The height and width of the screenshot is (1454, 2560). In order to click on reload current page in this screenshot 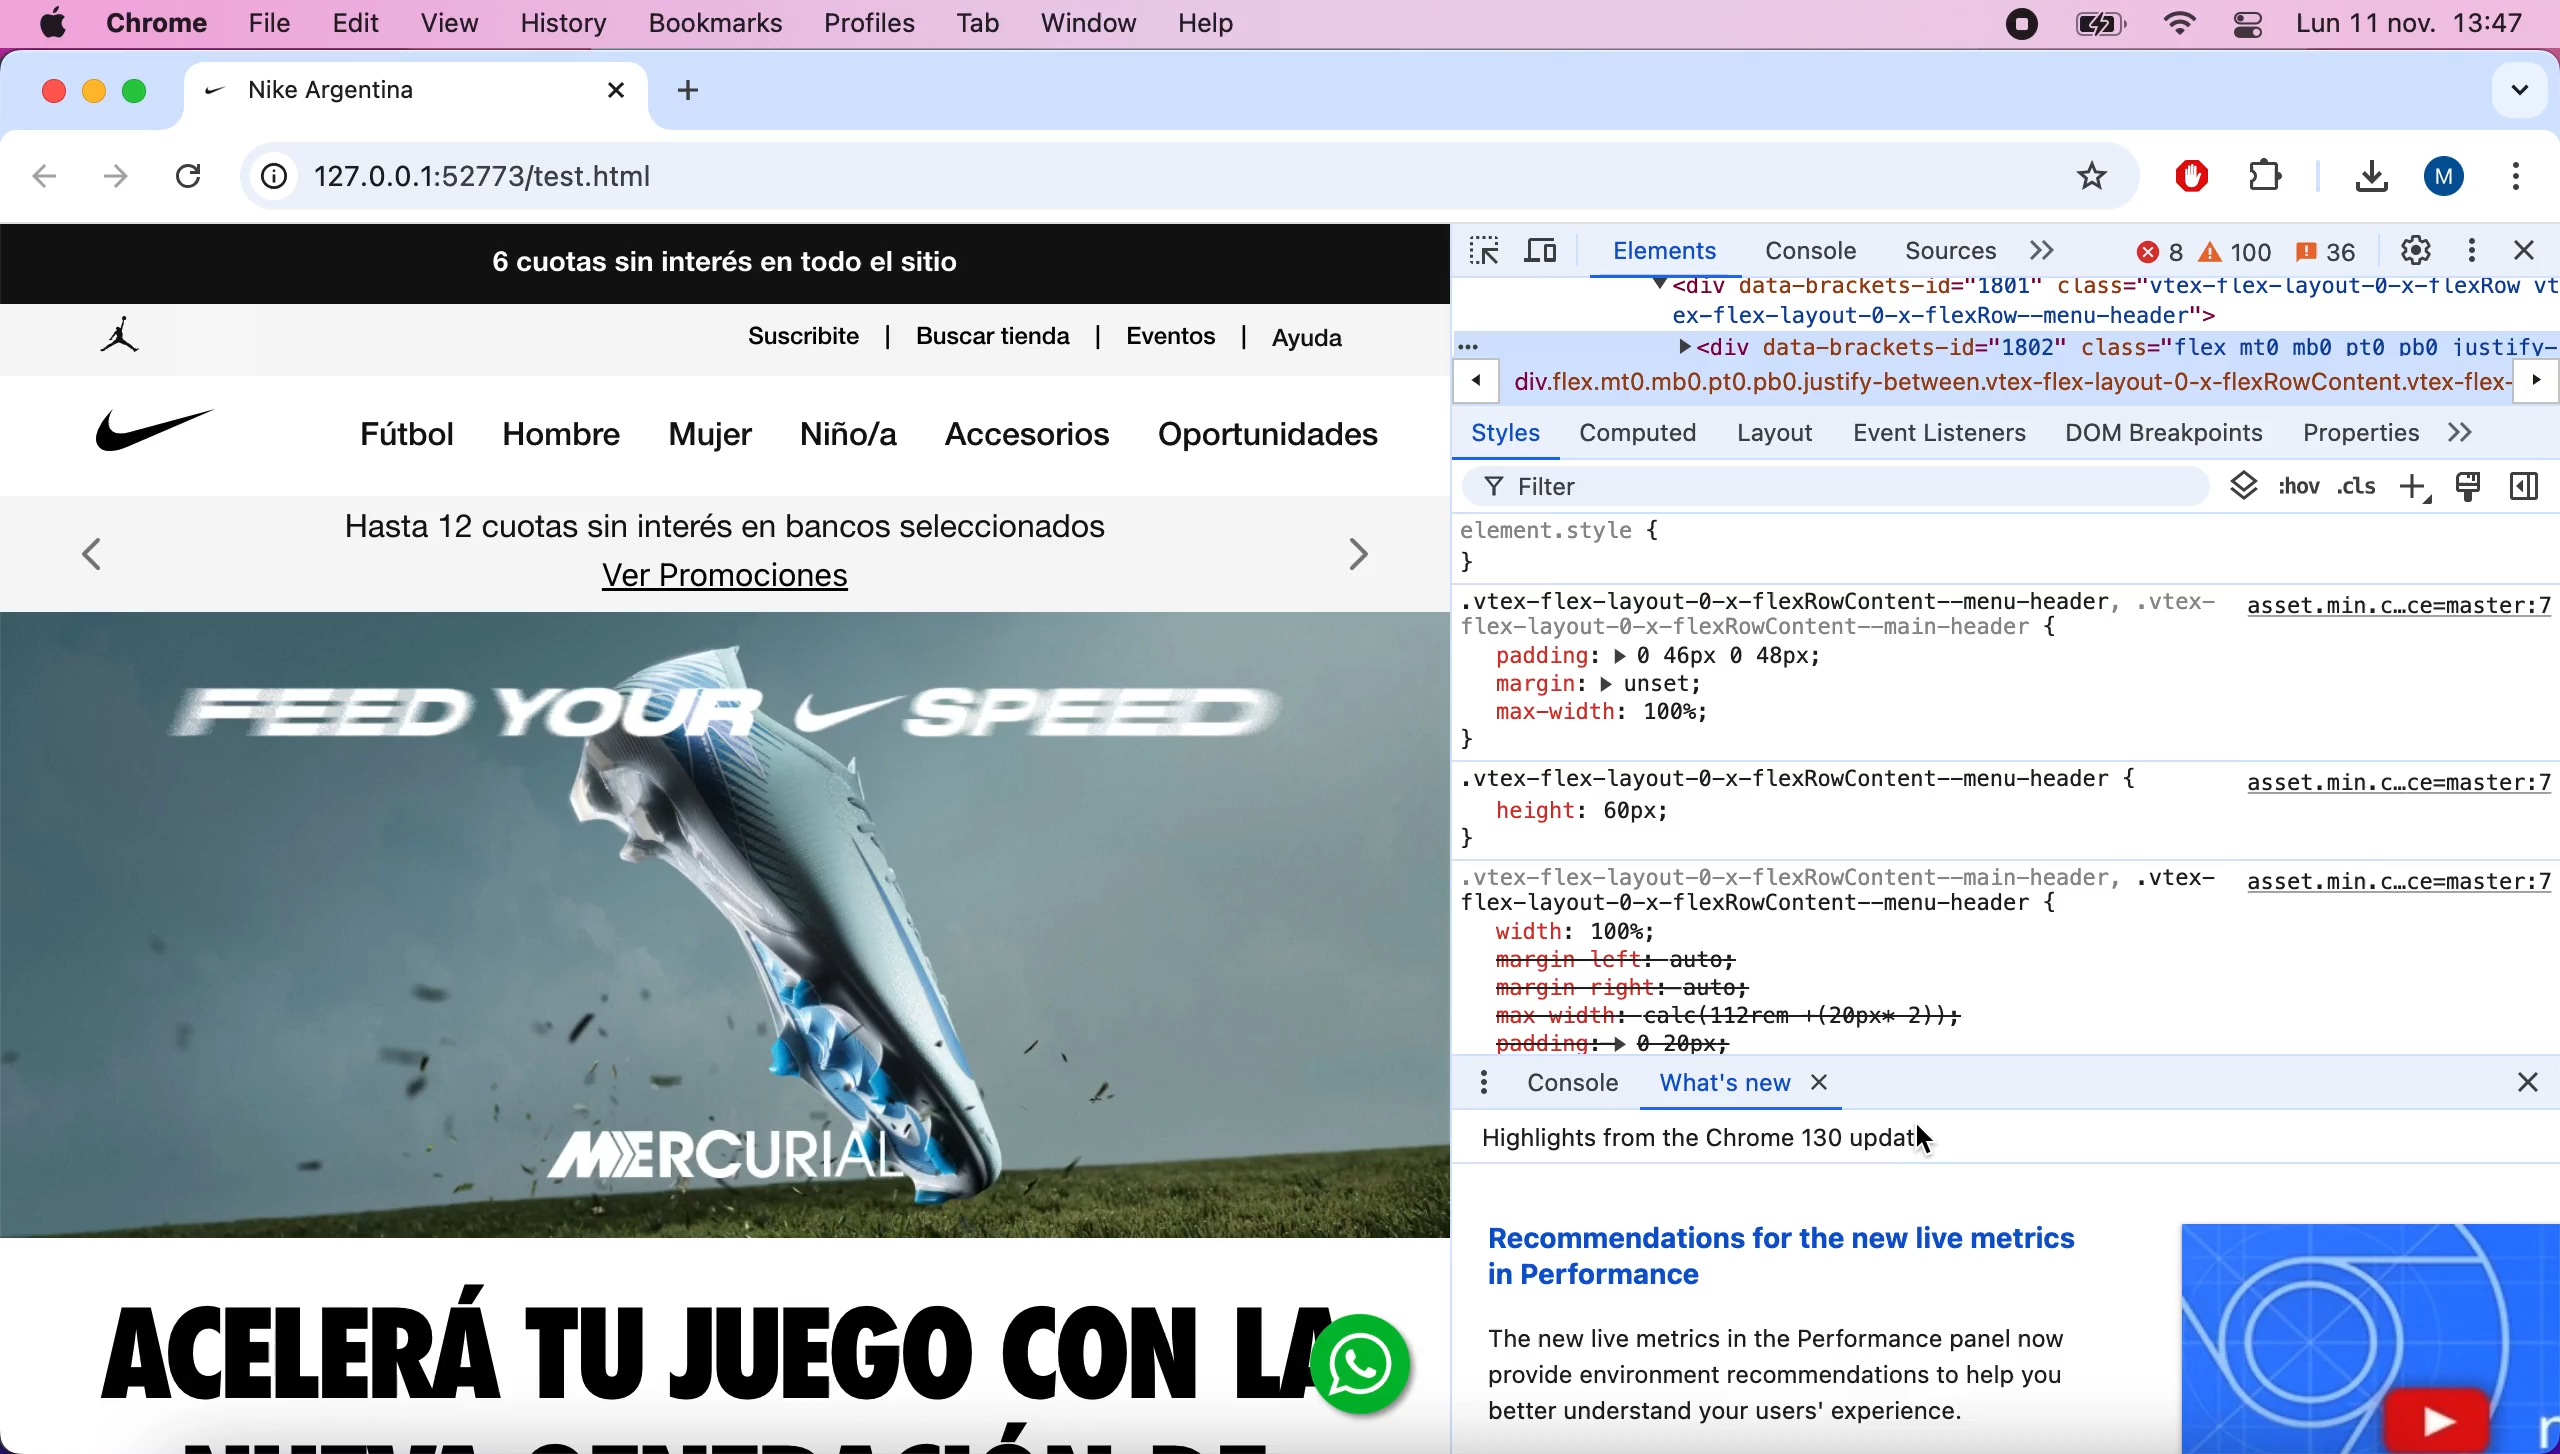, I will do `click(194, 170)`.